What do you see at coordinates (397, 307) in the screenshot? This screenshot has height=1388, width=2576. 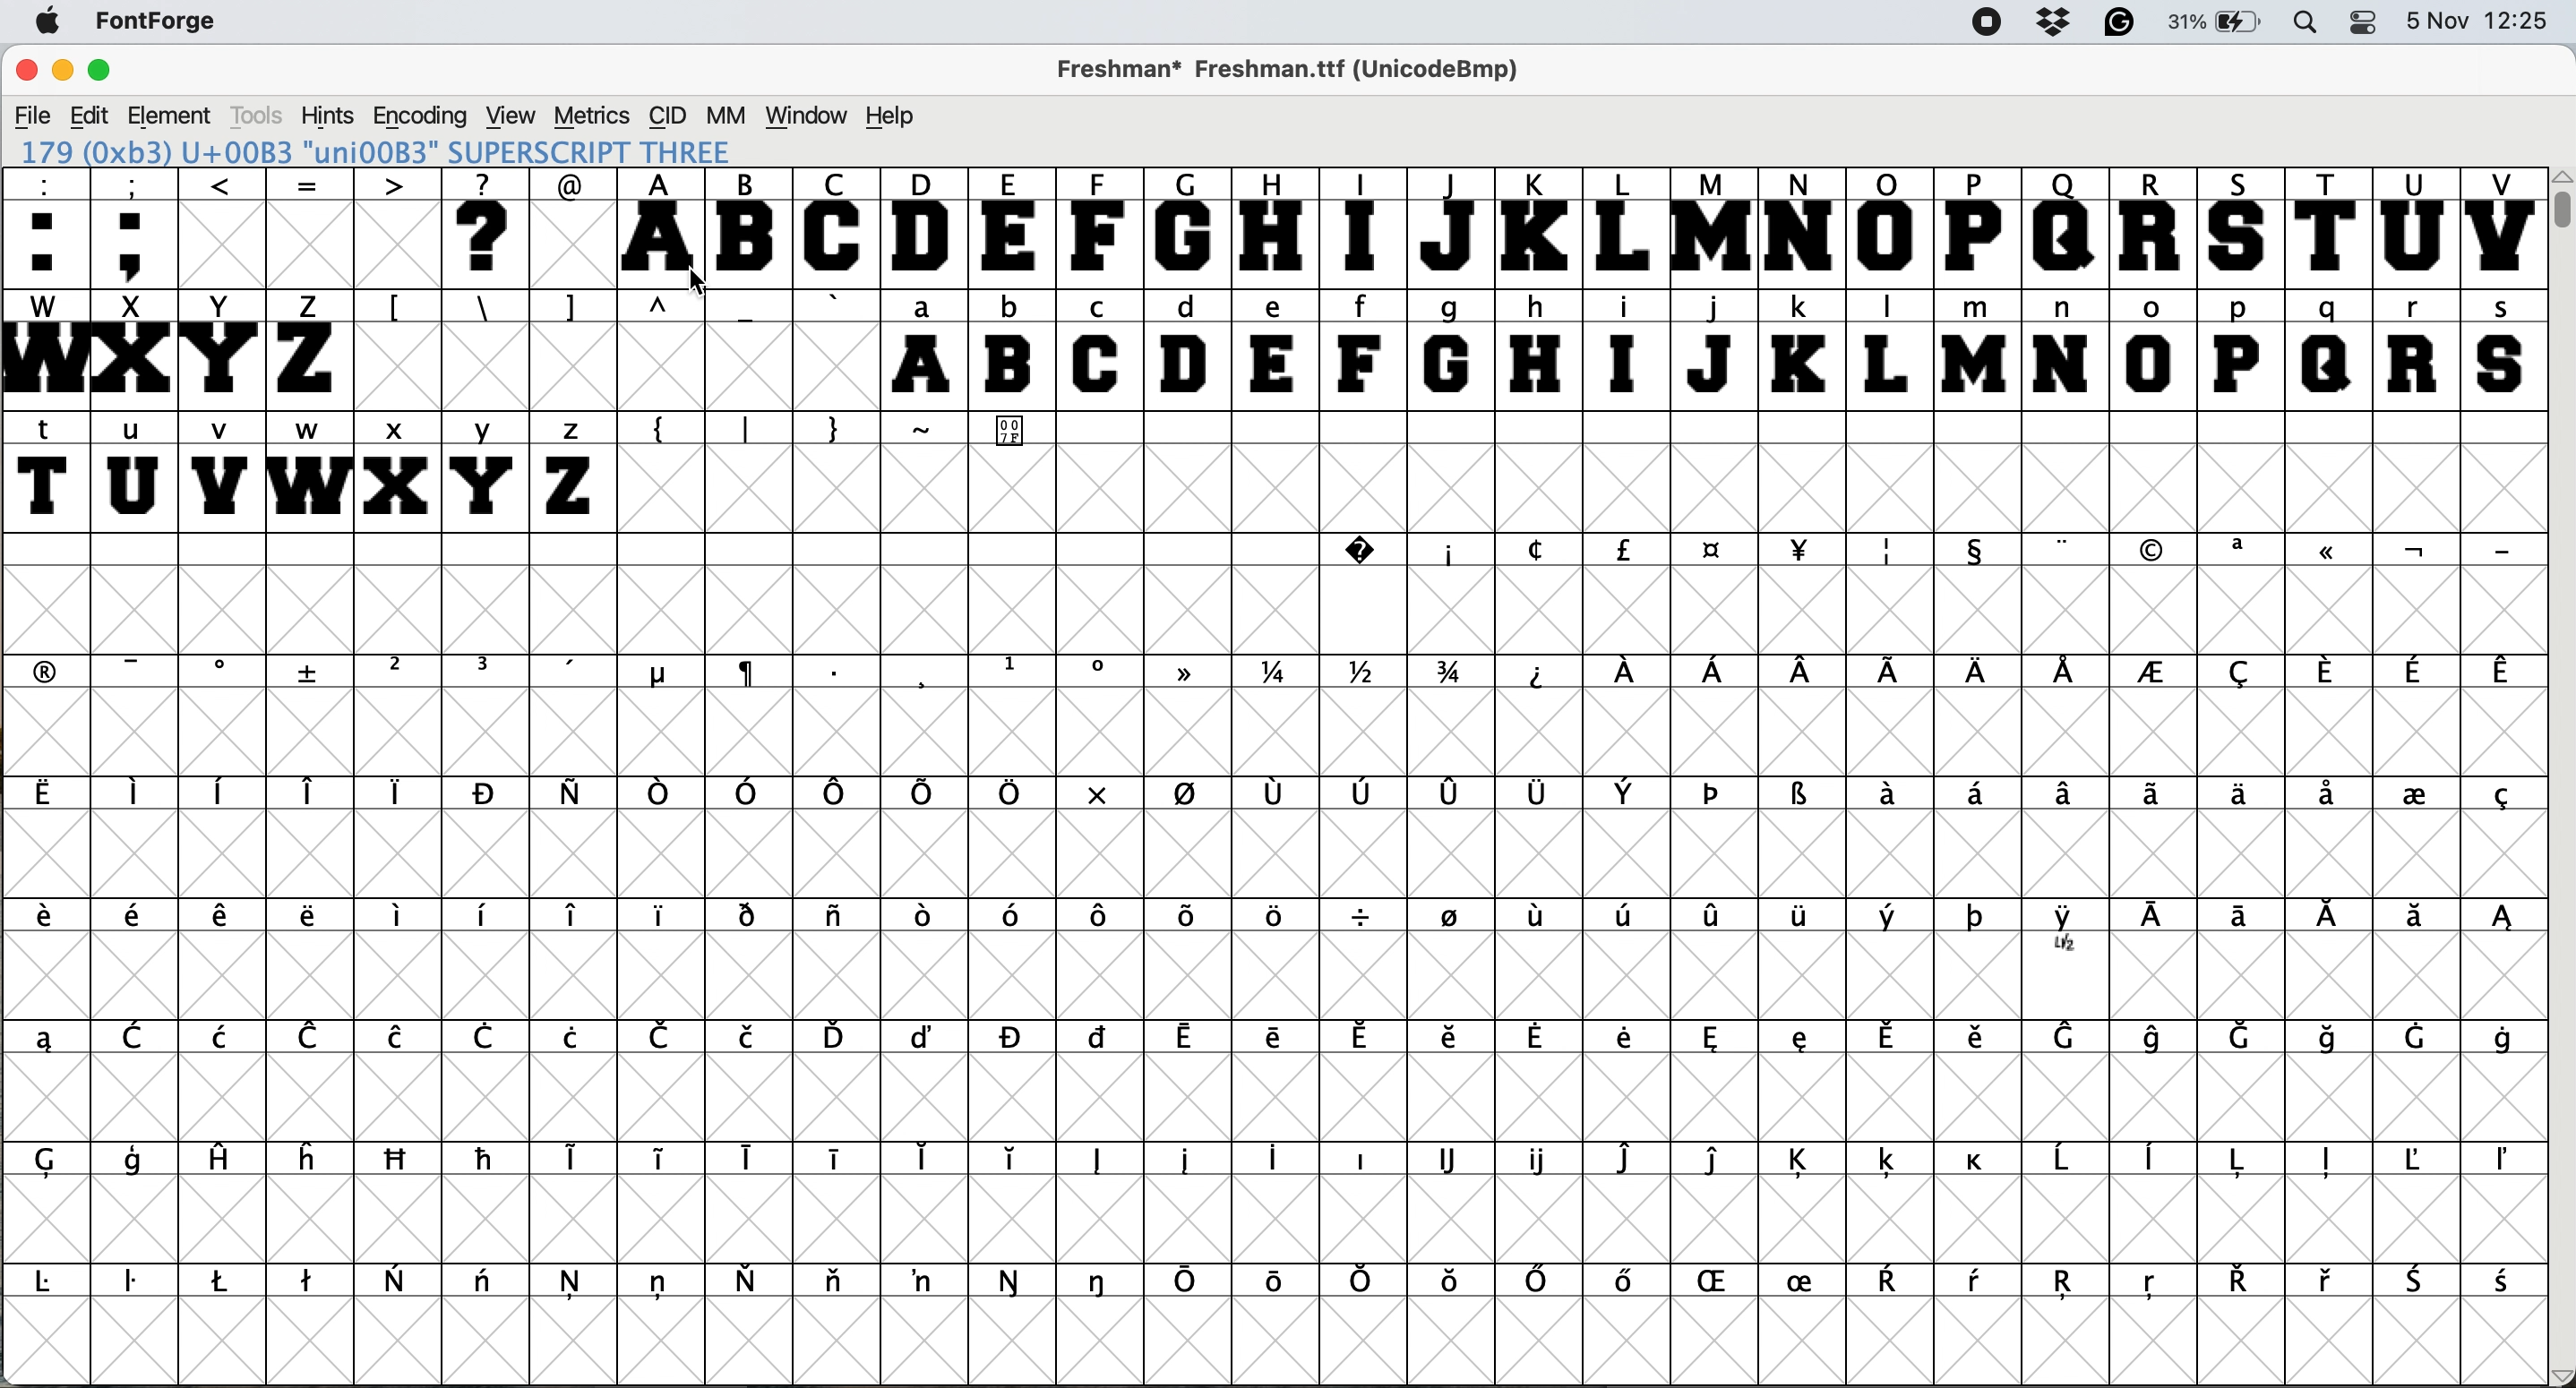 I see `[` at bounding box center [397, 307].